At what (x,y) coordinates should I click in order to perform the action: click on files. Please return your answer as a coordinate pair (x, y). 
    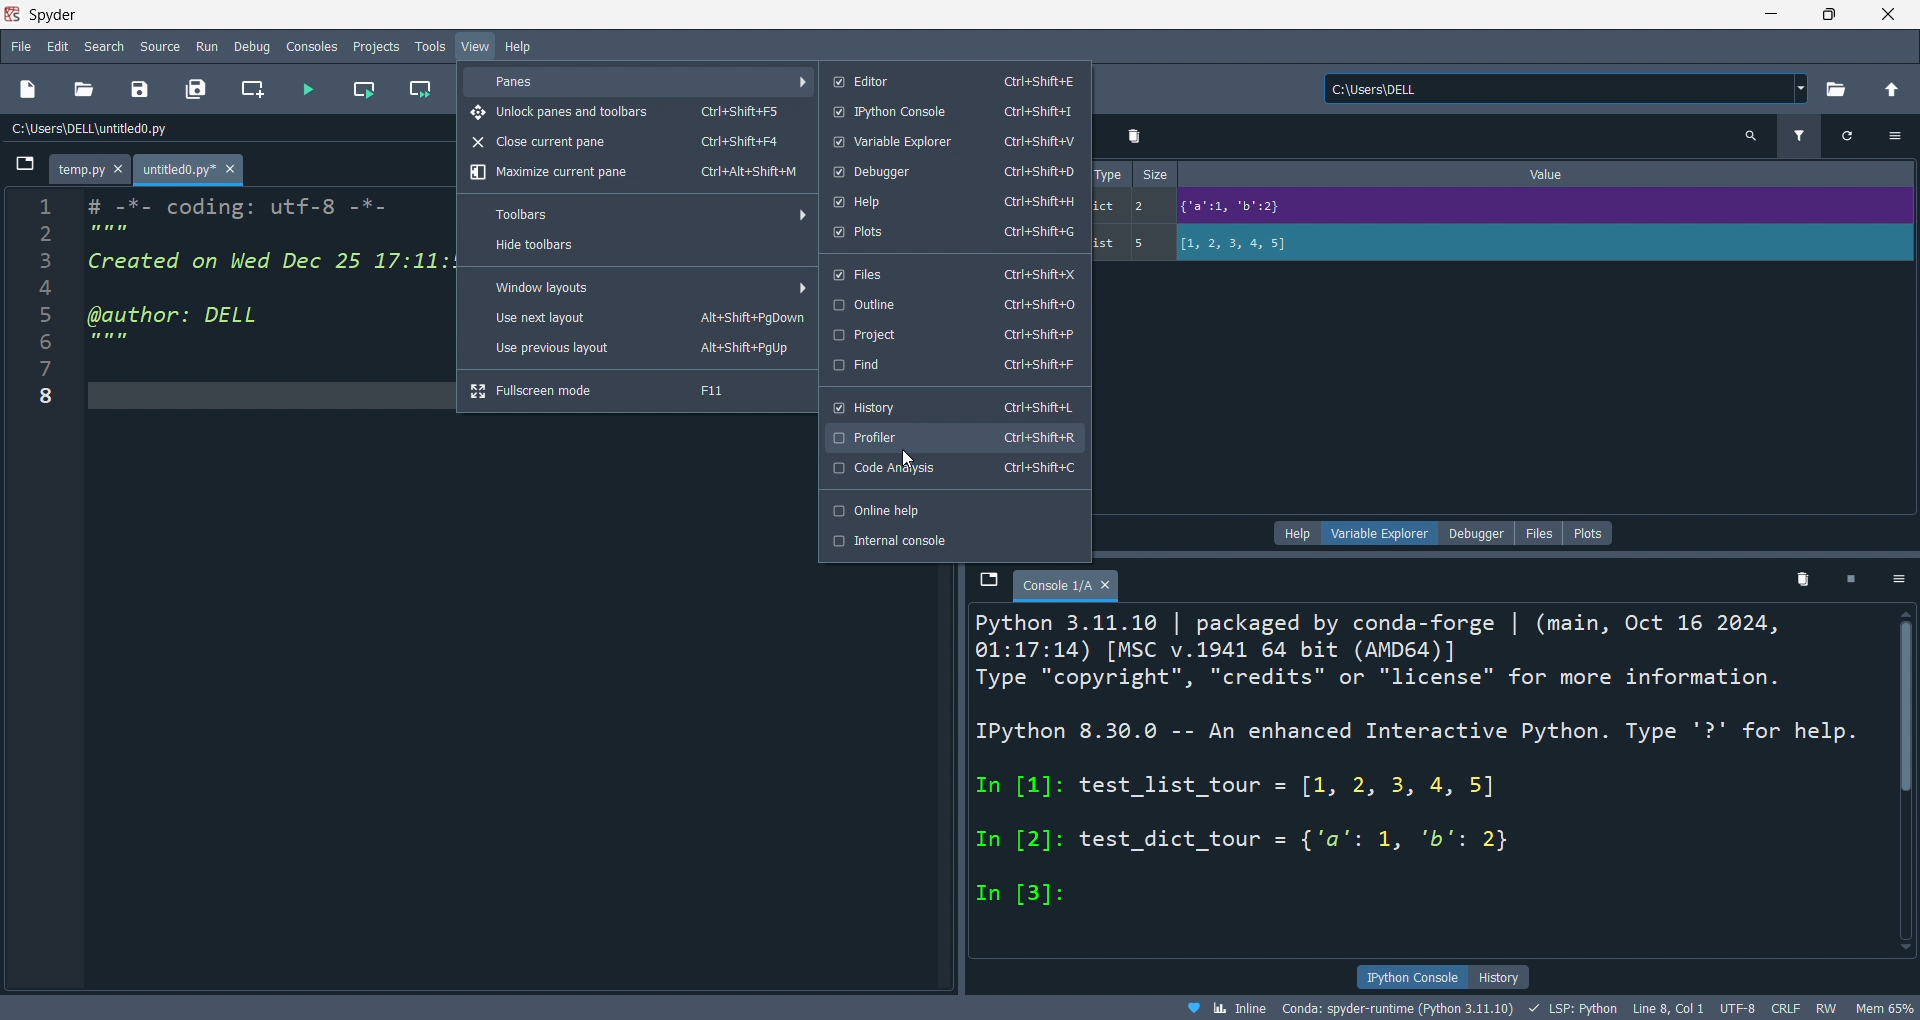
    Looking at the image, I should click on (958, 272).